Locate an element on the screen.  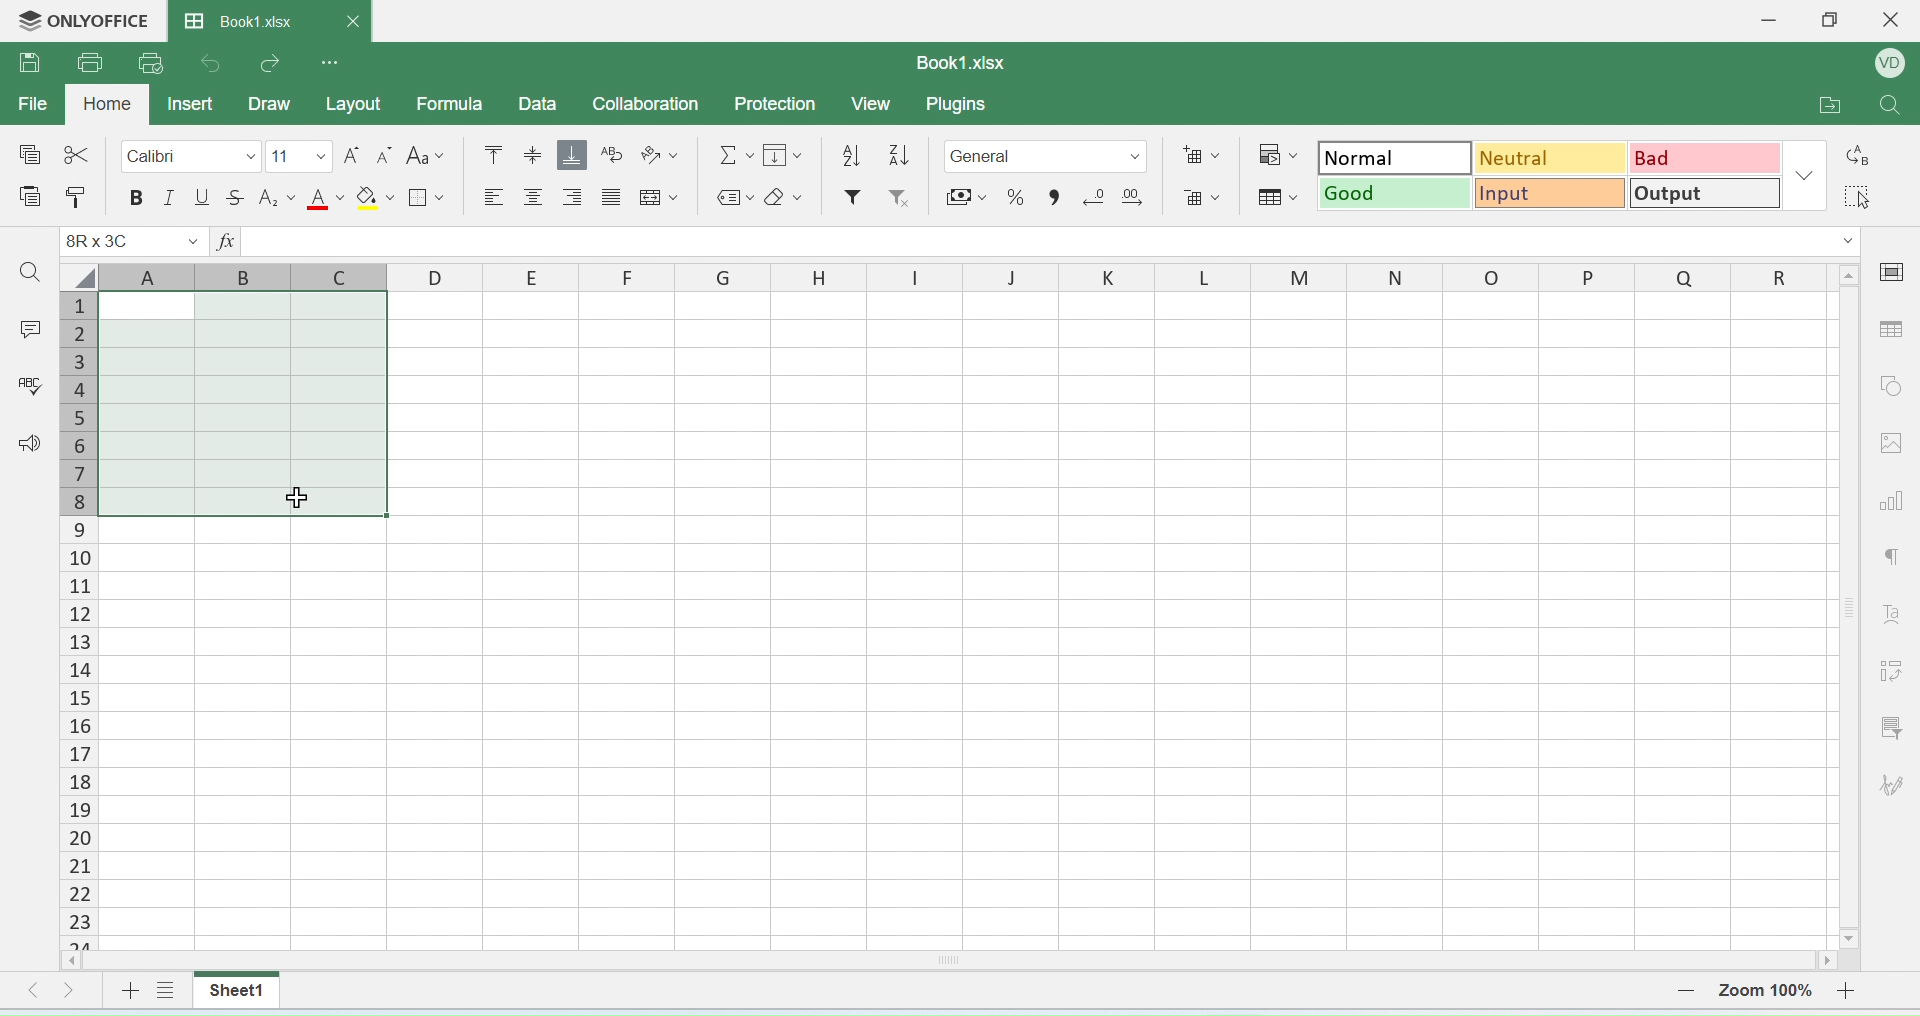
signature is located at coordinates (1895, 789).